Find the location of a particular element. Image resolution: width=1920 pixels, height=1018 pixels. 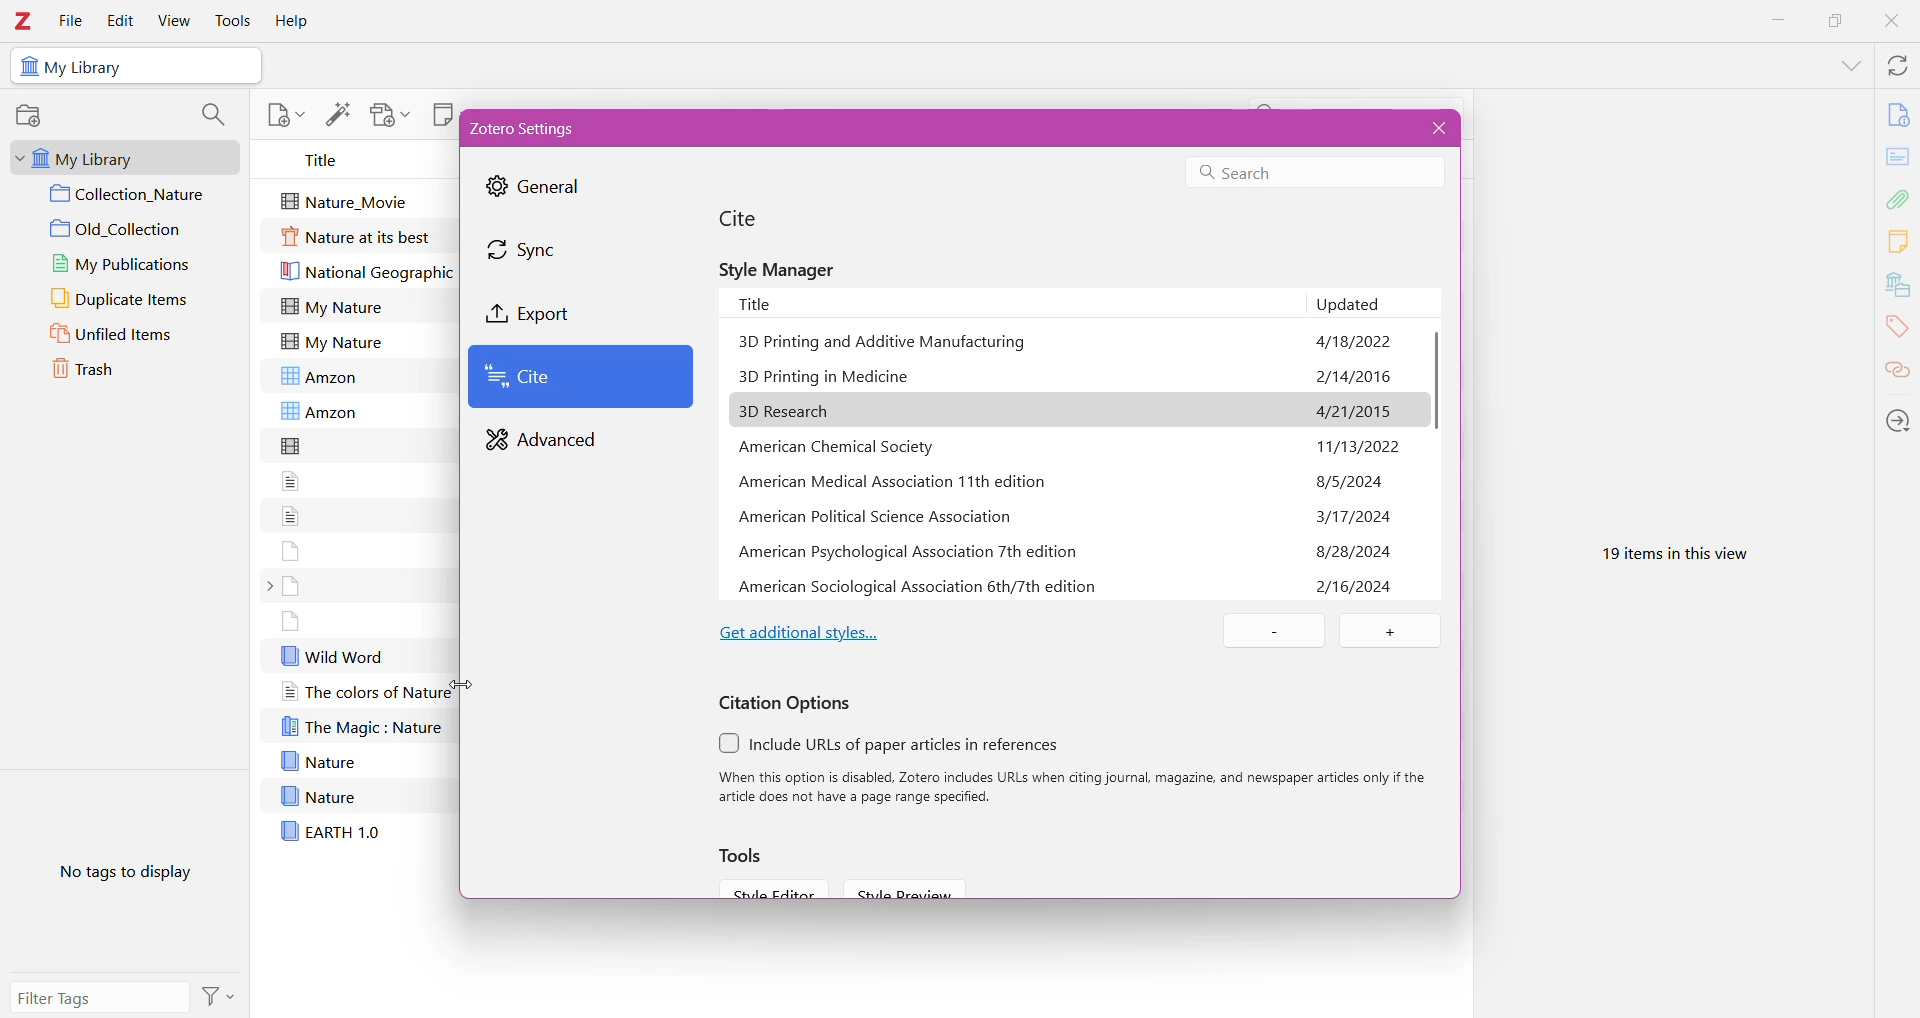

Attachments is located at coordinates (1900, 198).